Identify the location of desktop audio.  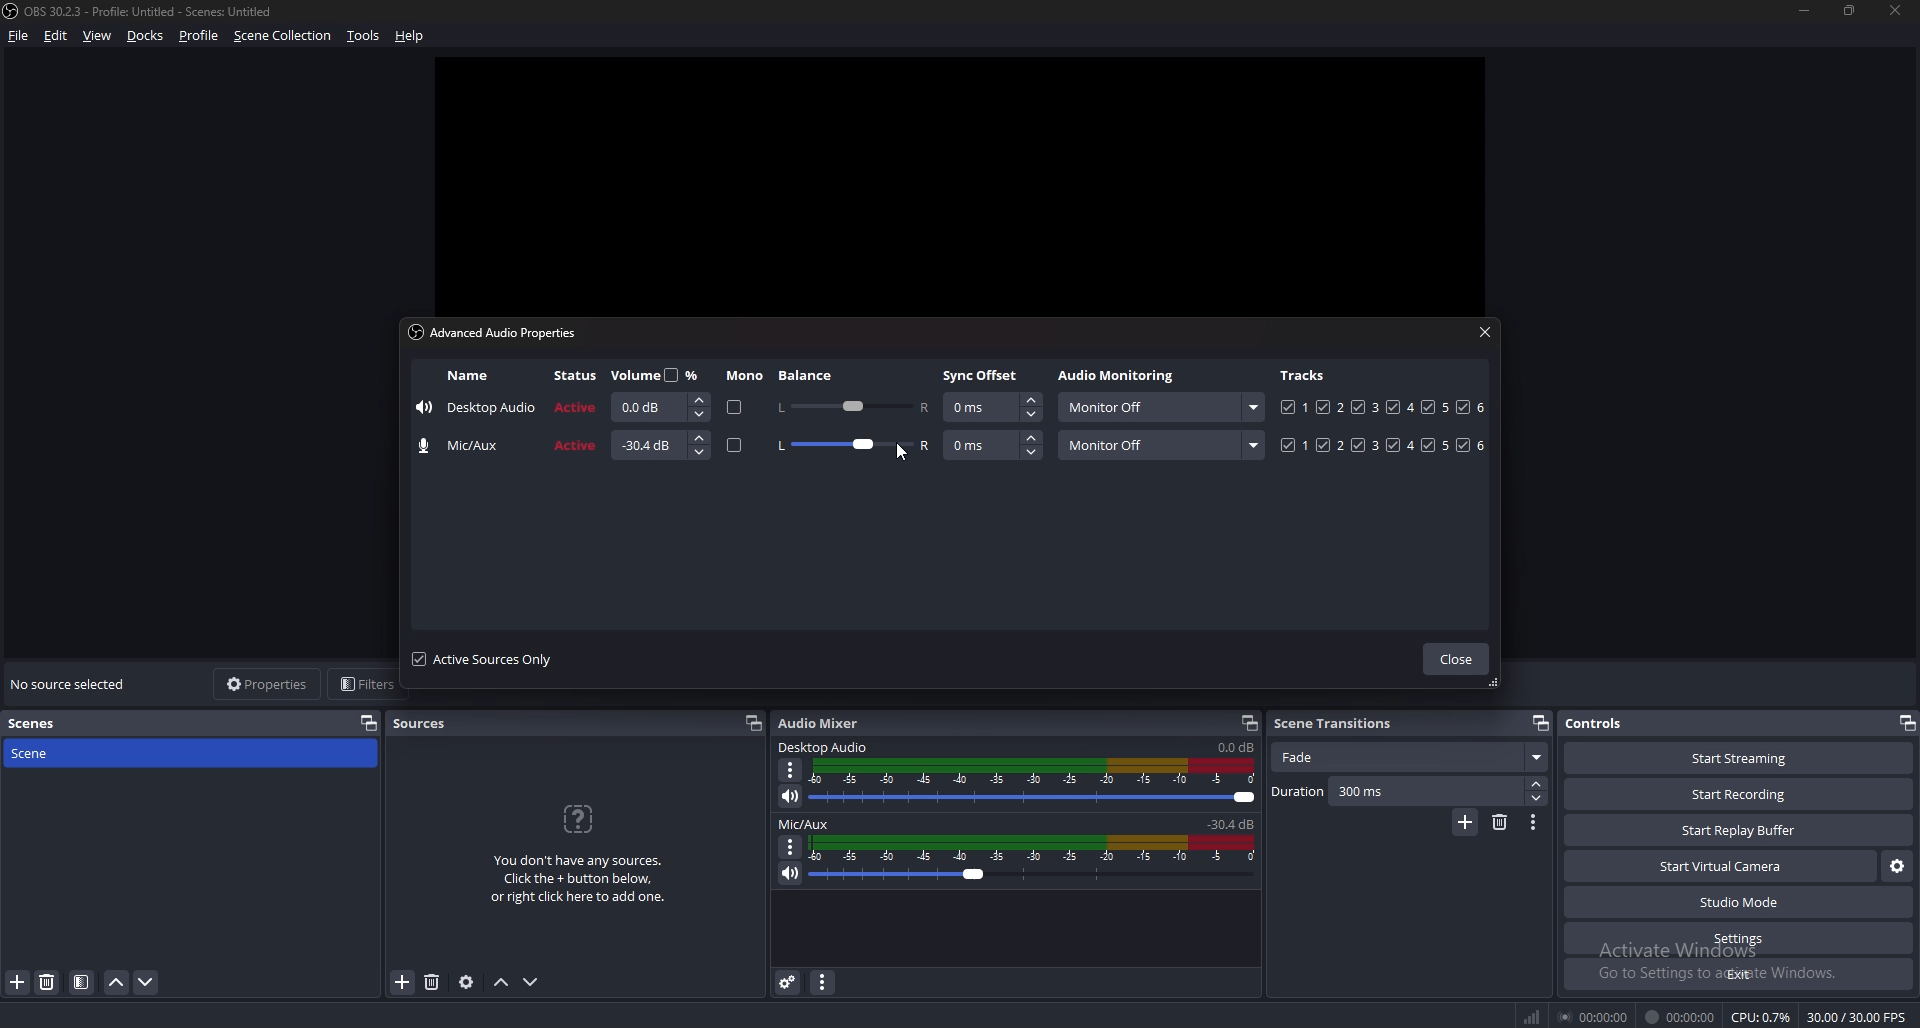
(824, 746).